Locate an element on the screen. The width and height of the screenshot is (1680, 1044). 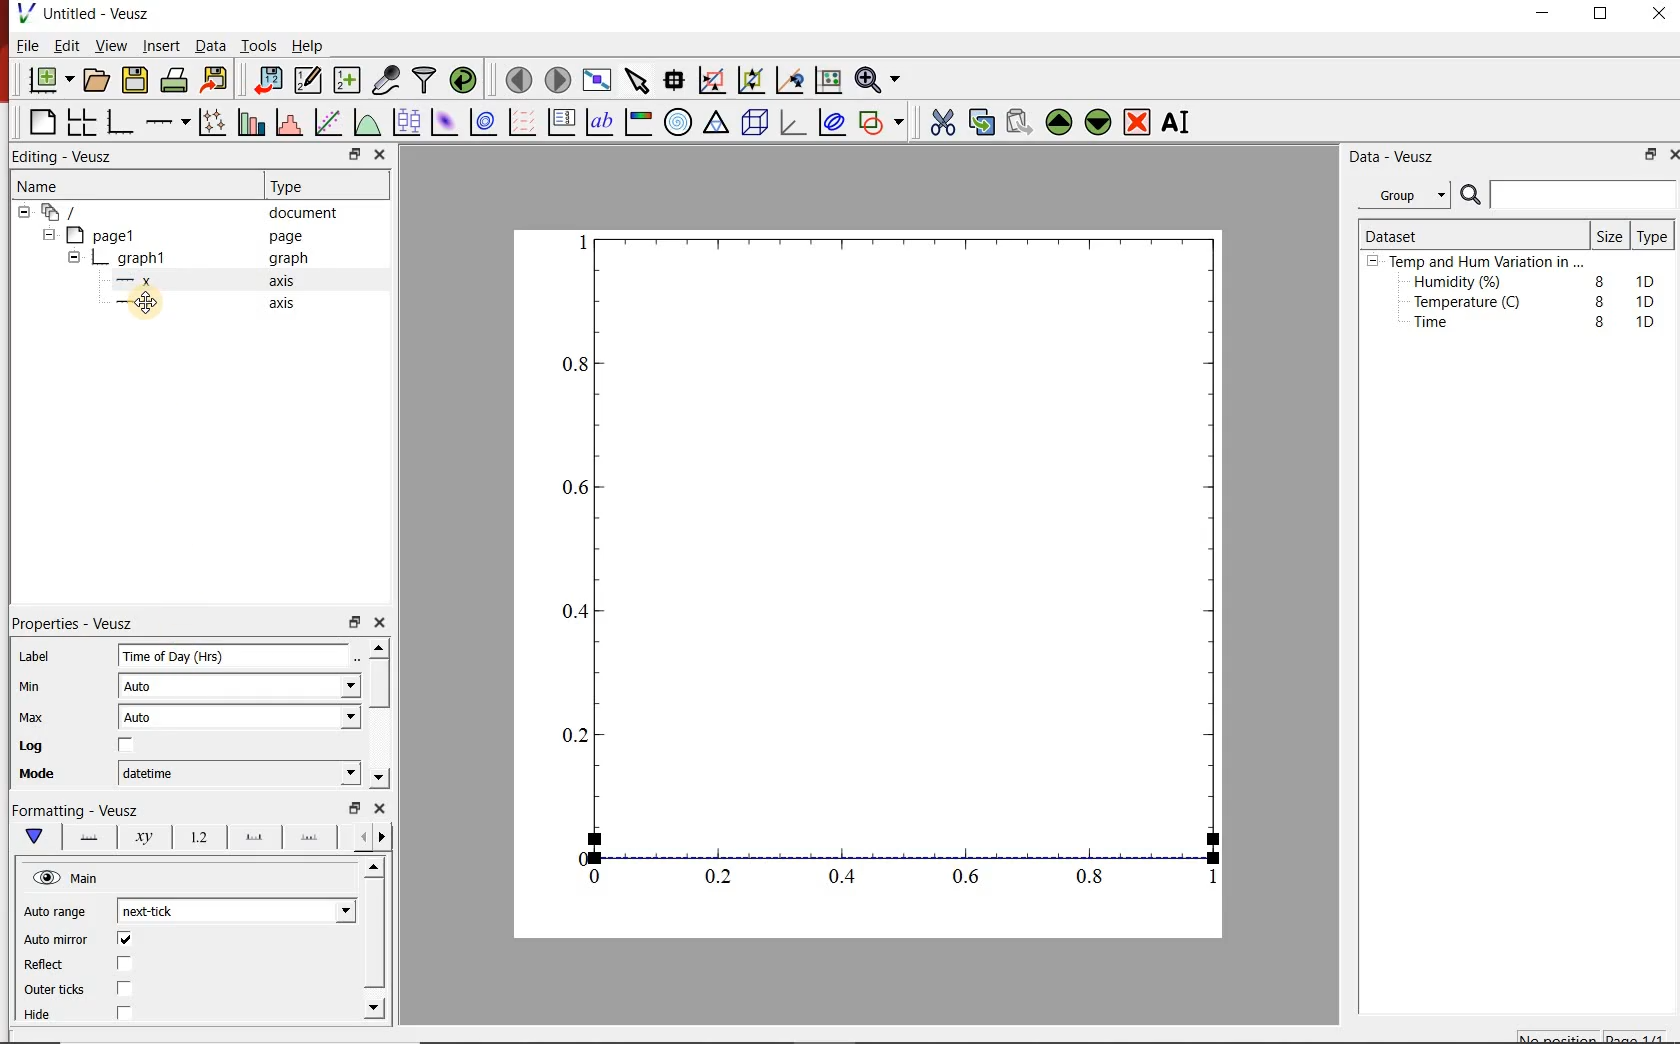
Edit and enter new datasets is located at coordinates (309, 81).